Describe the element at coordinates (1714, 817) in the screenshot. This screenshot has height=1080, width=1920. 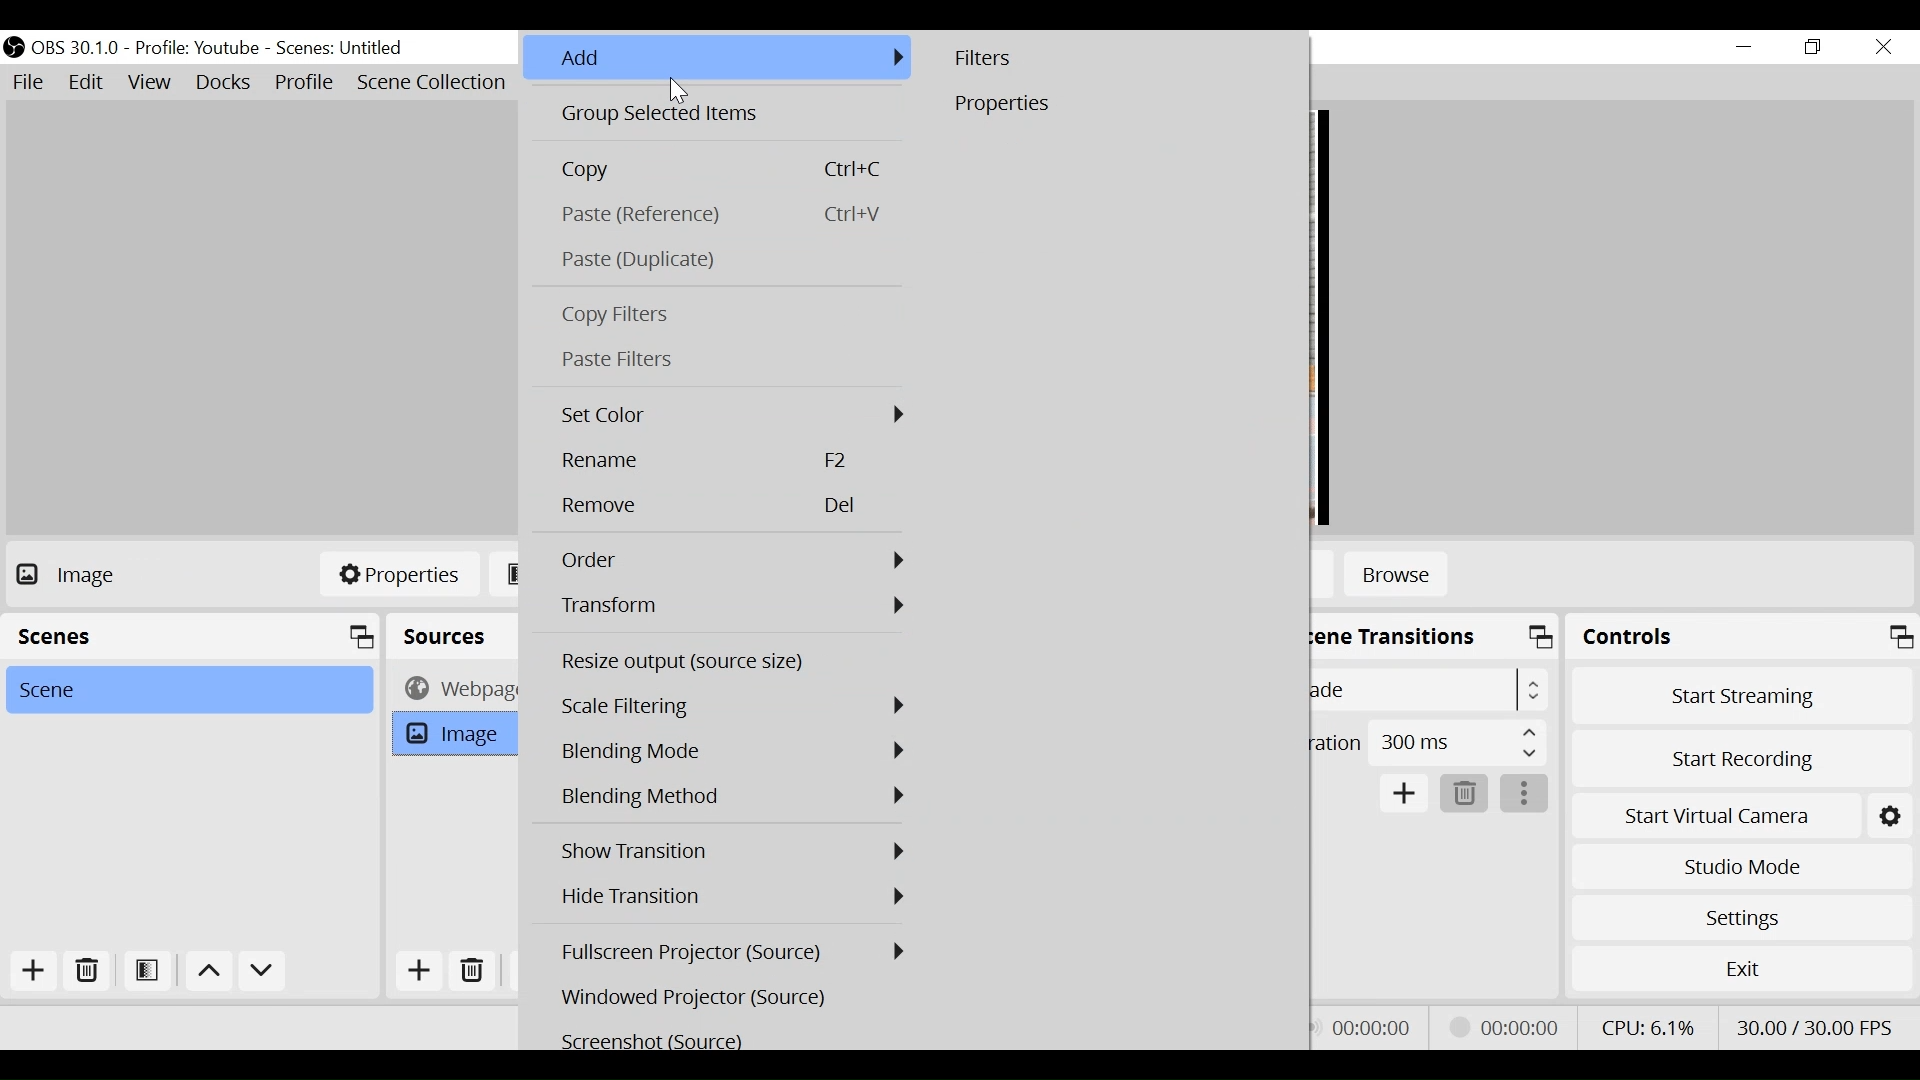
I see `Start Virtual Camera` at that location.